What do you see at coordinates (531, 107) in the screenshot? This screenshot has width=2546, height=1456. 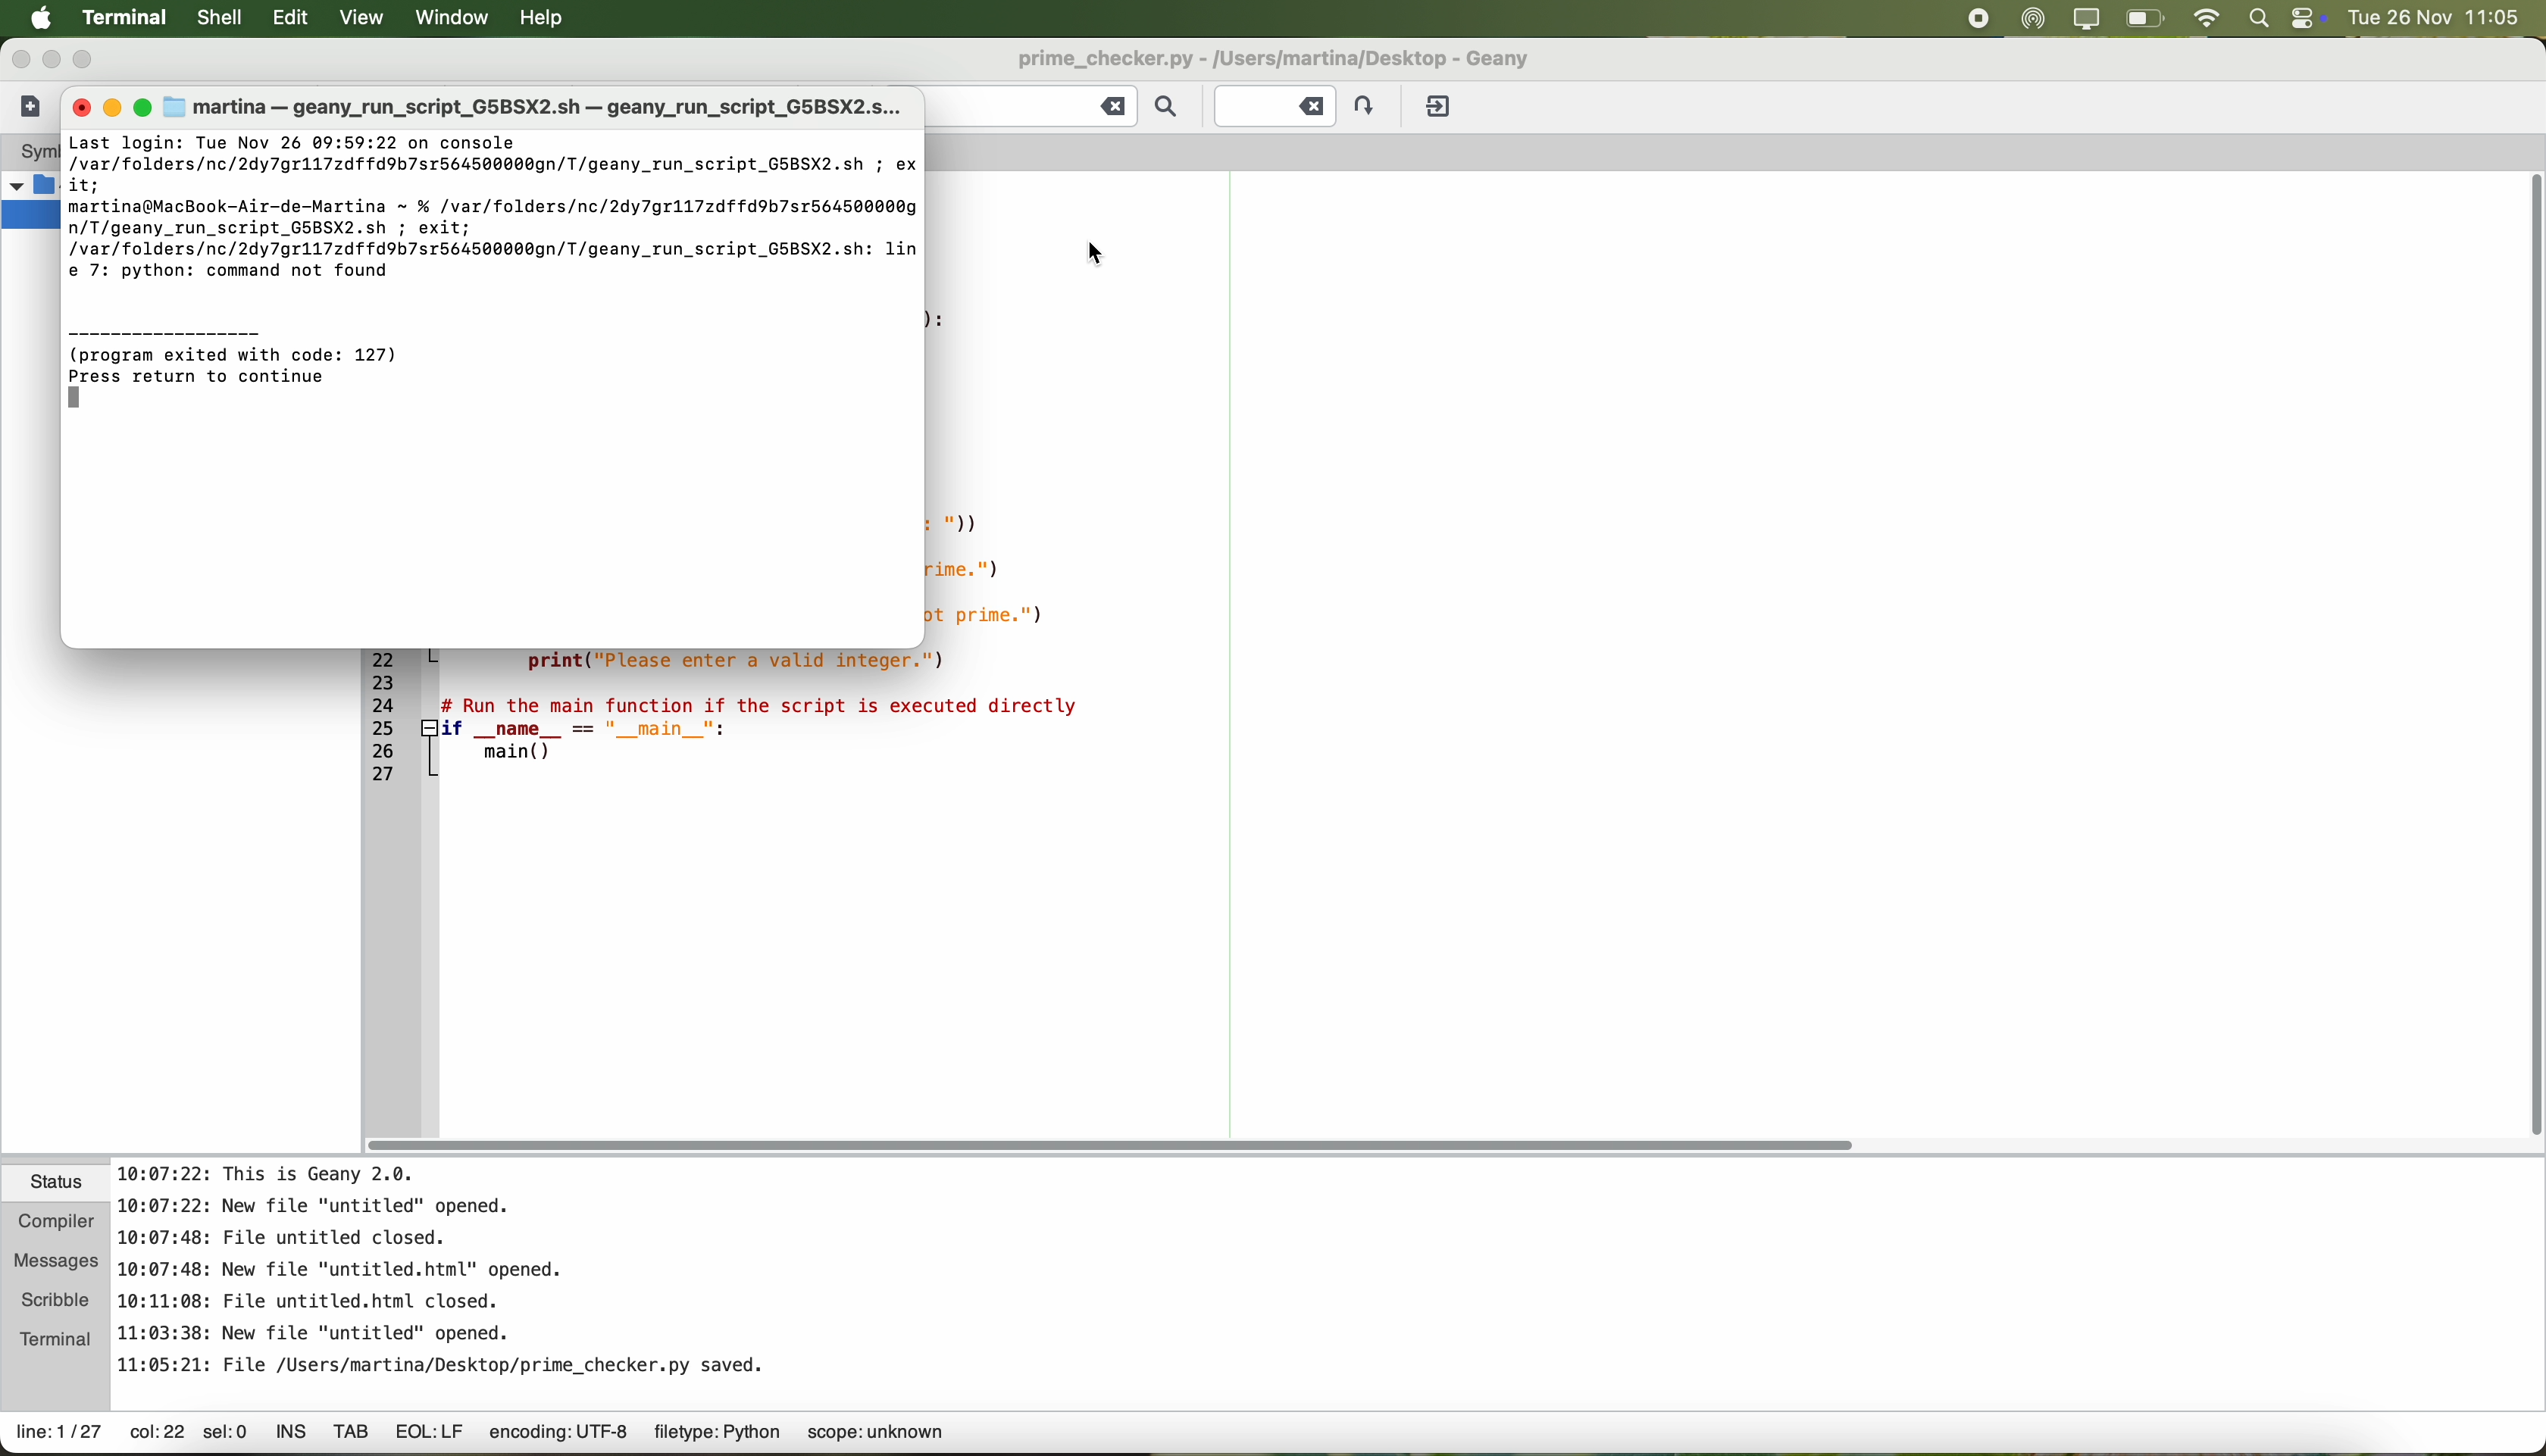 I see `run file` at bounding box center [531, 107].